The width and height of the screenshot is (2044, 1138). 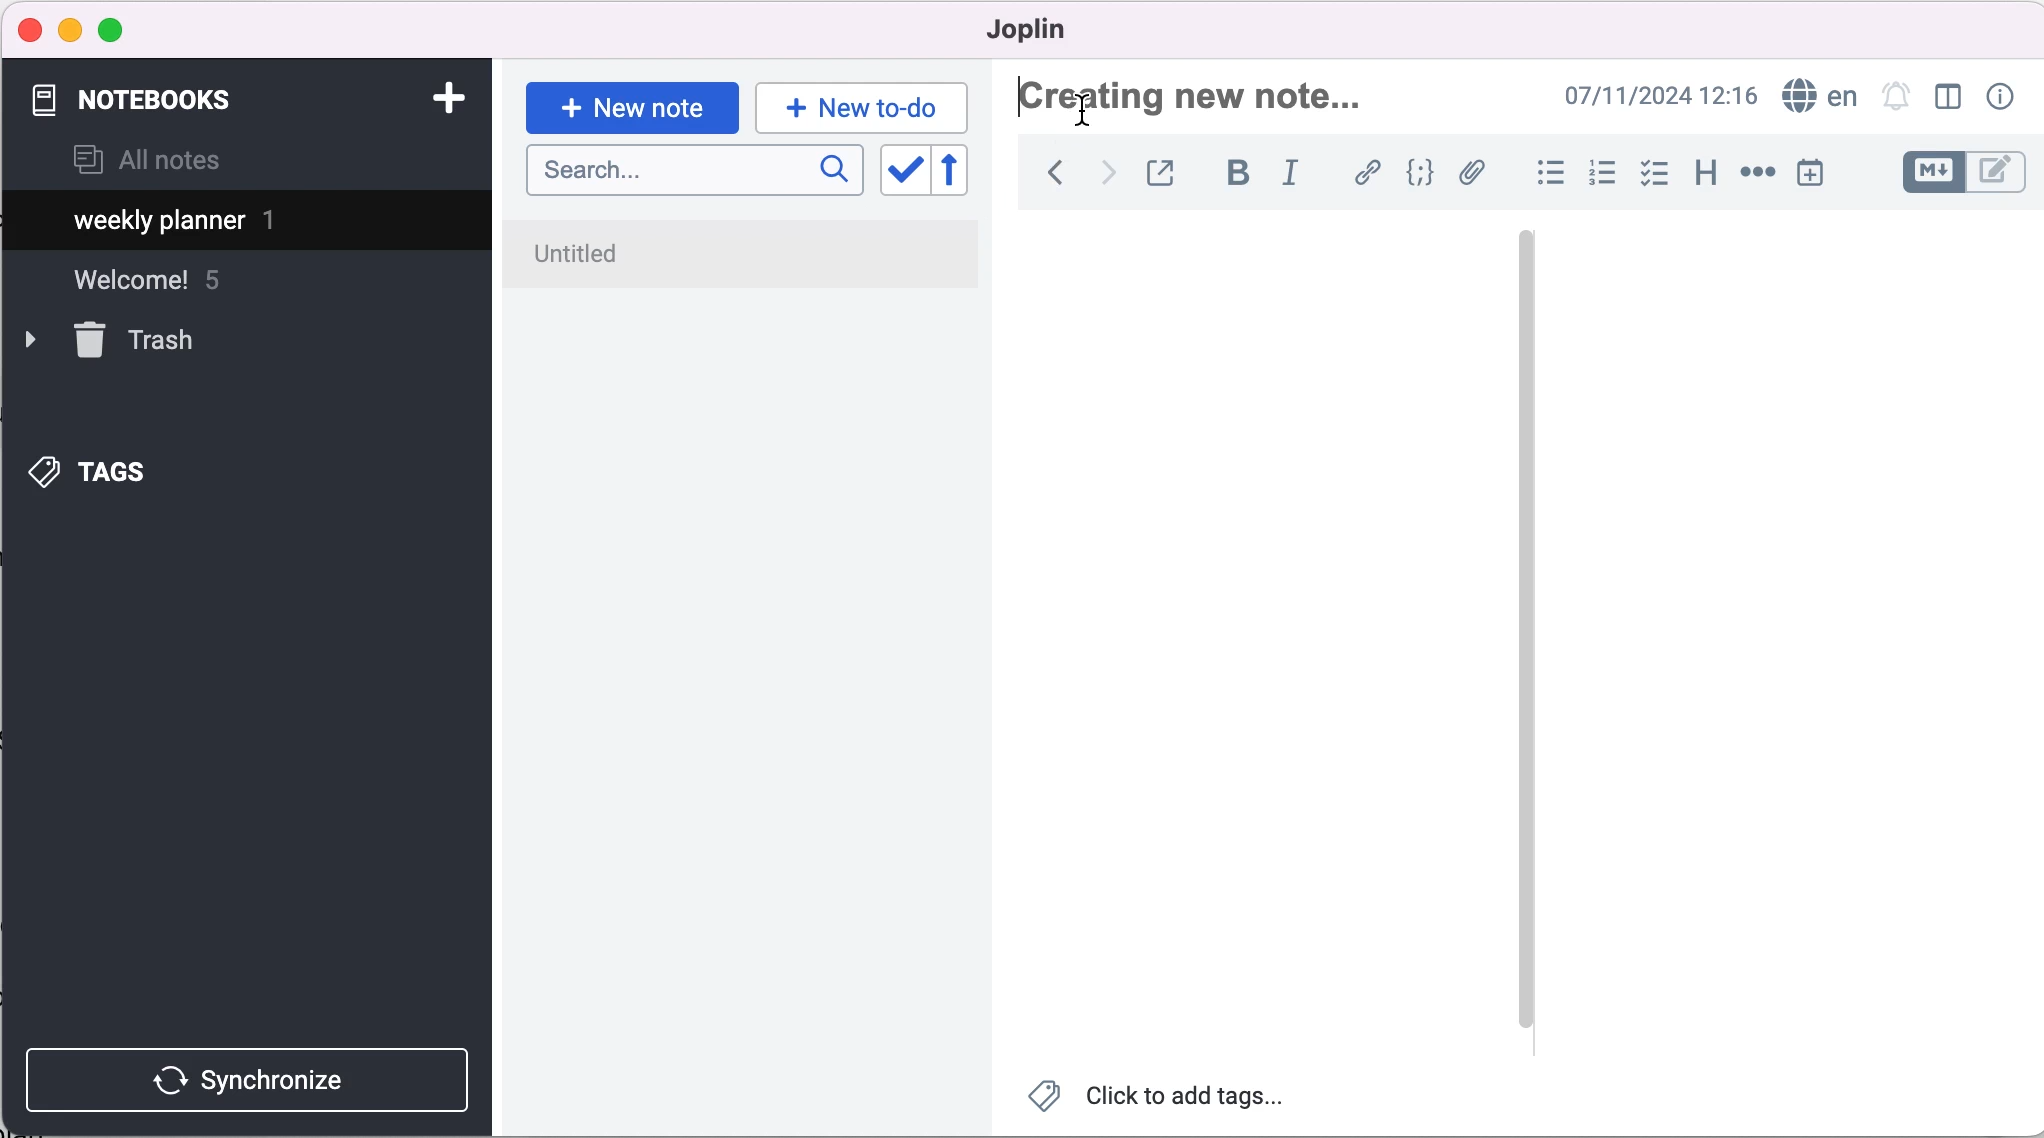 What do you see at coordinates (1964, 175) in the screenshot?
I see `toggle editors` at bounding box center [1964, 175].